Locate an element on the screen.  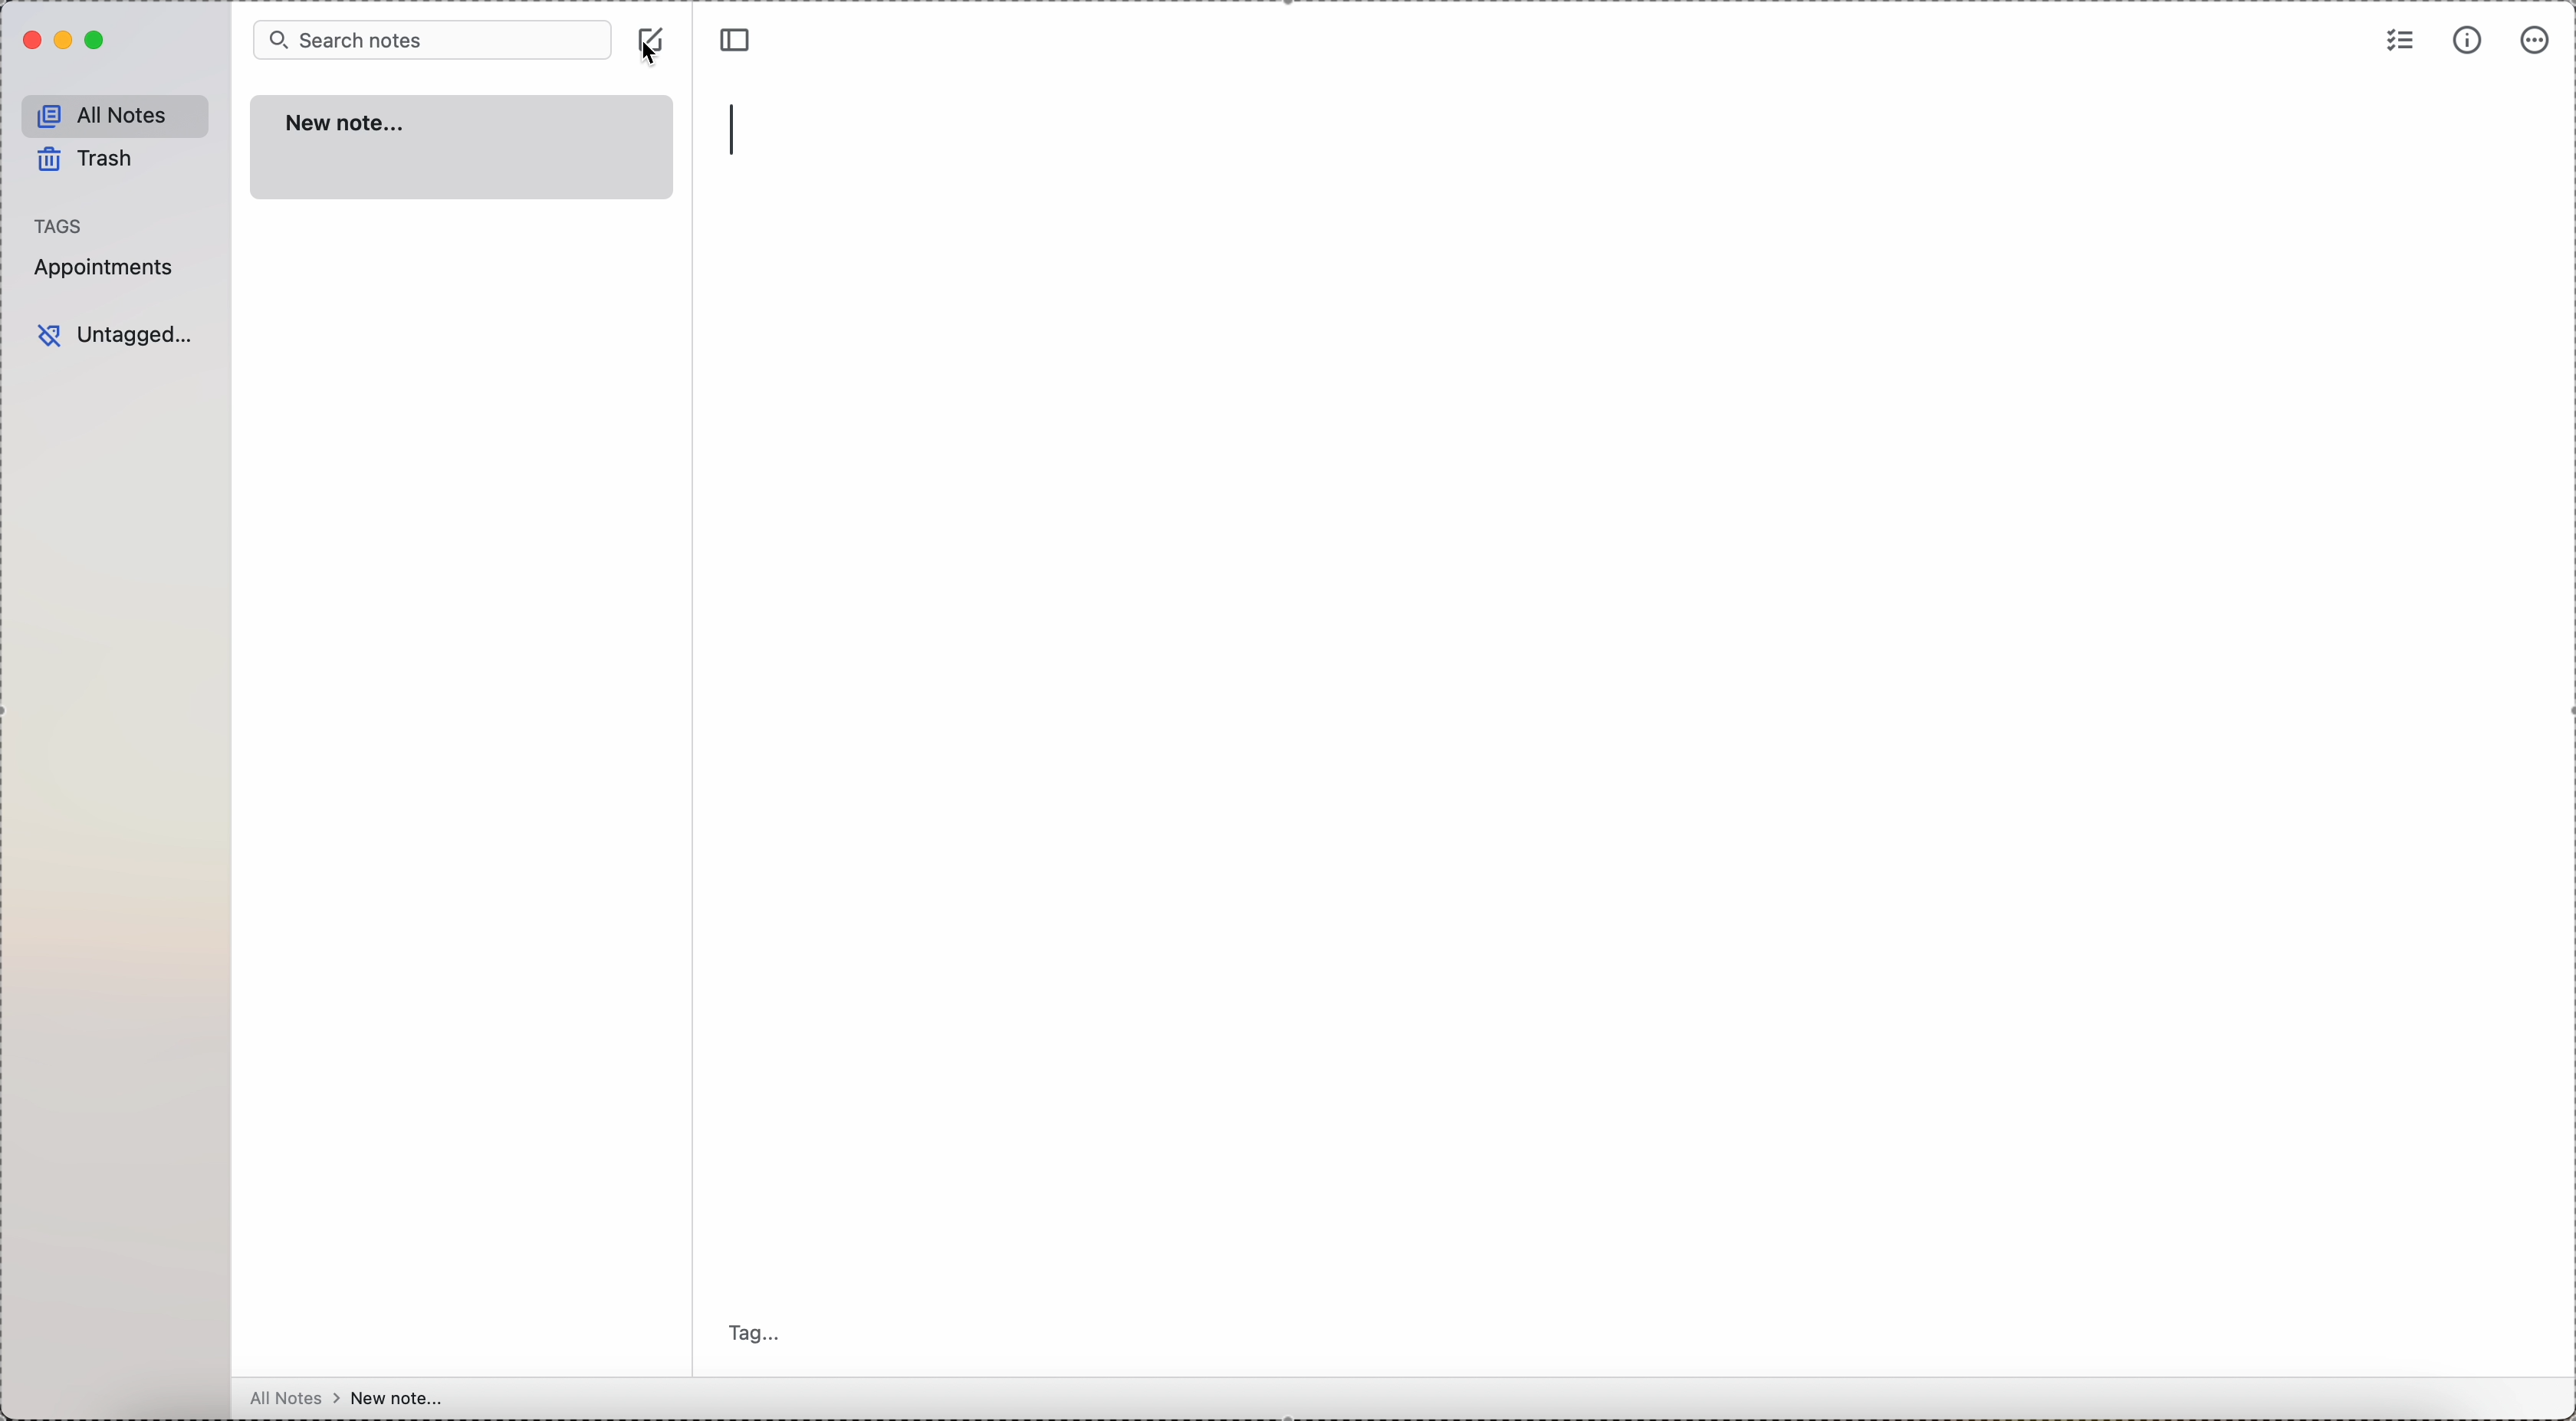
maximize is located at coordinates (98, 41).